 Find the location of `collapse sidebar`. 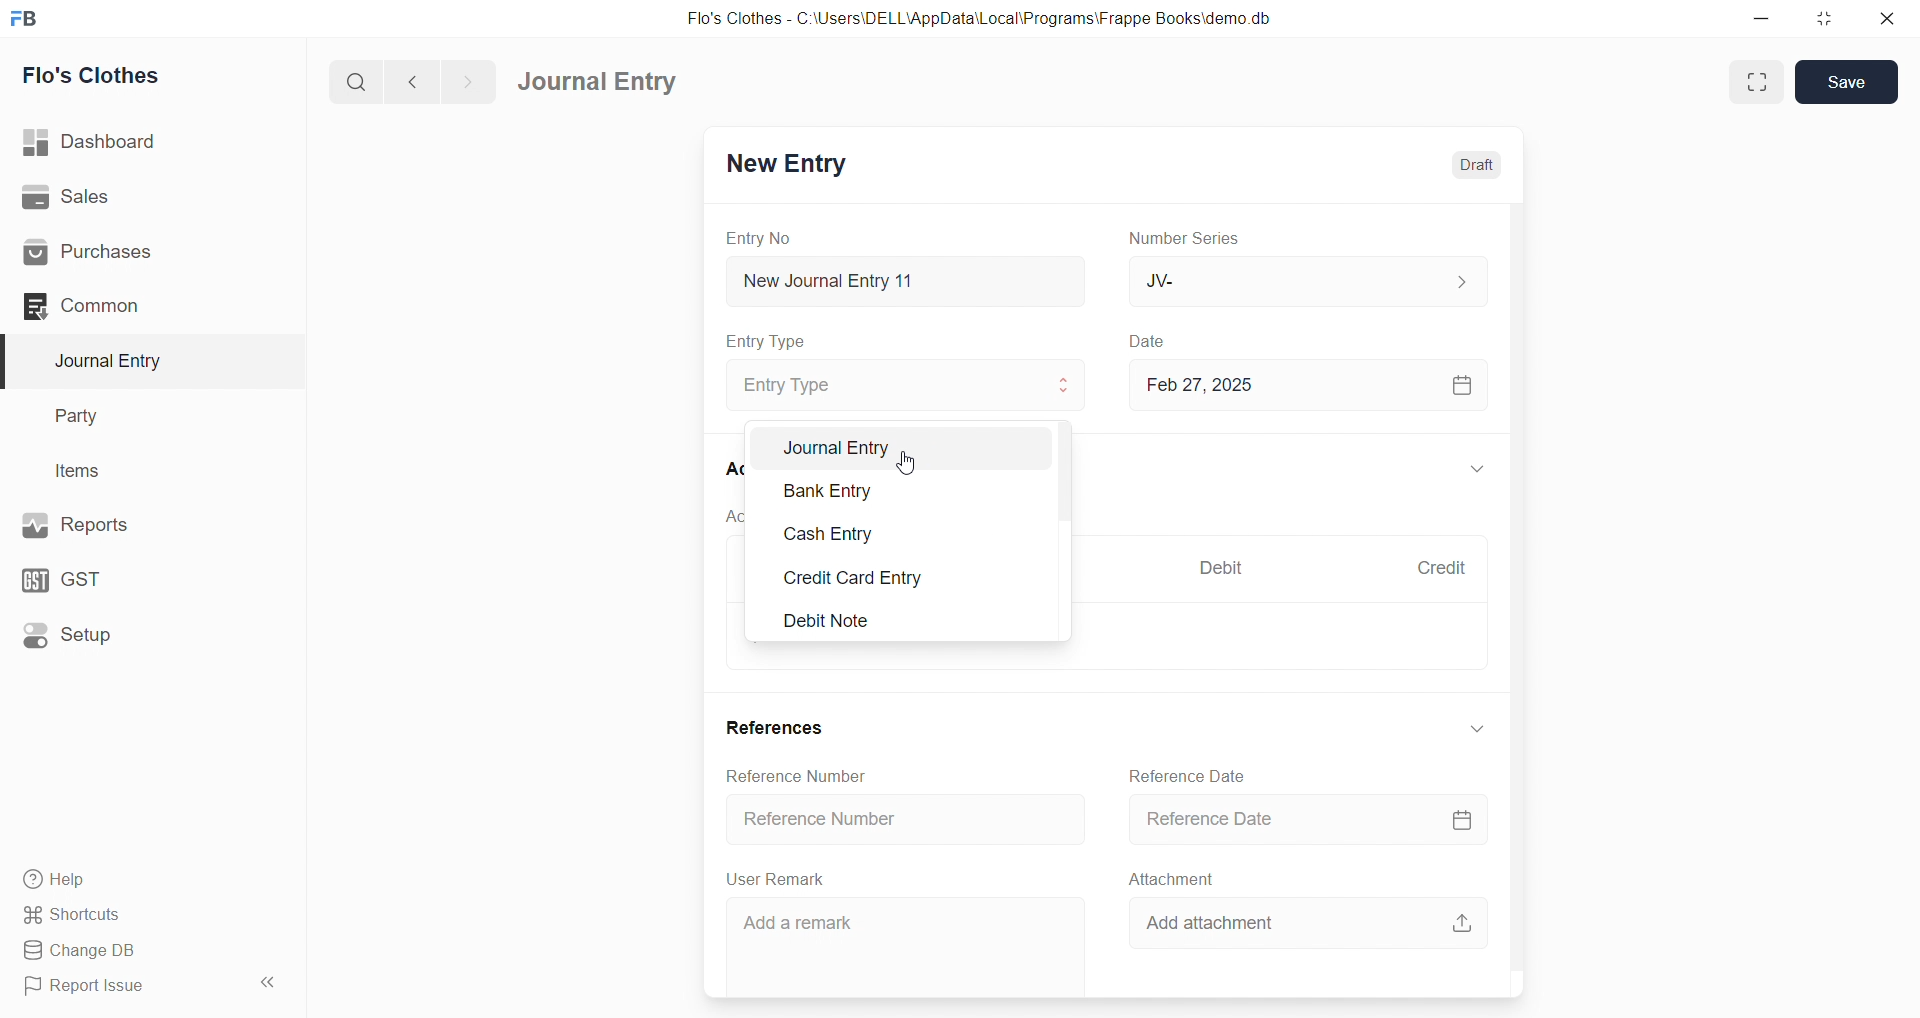

collapse sidebar is located at coordinates (271, 982).